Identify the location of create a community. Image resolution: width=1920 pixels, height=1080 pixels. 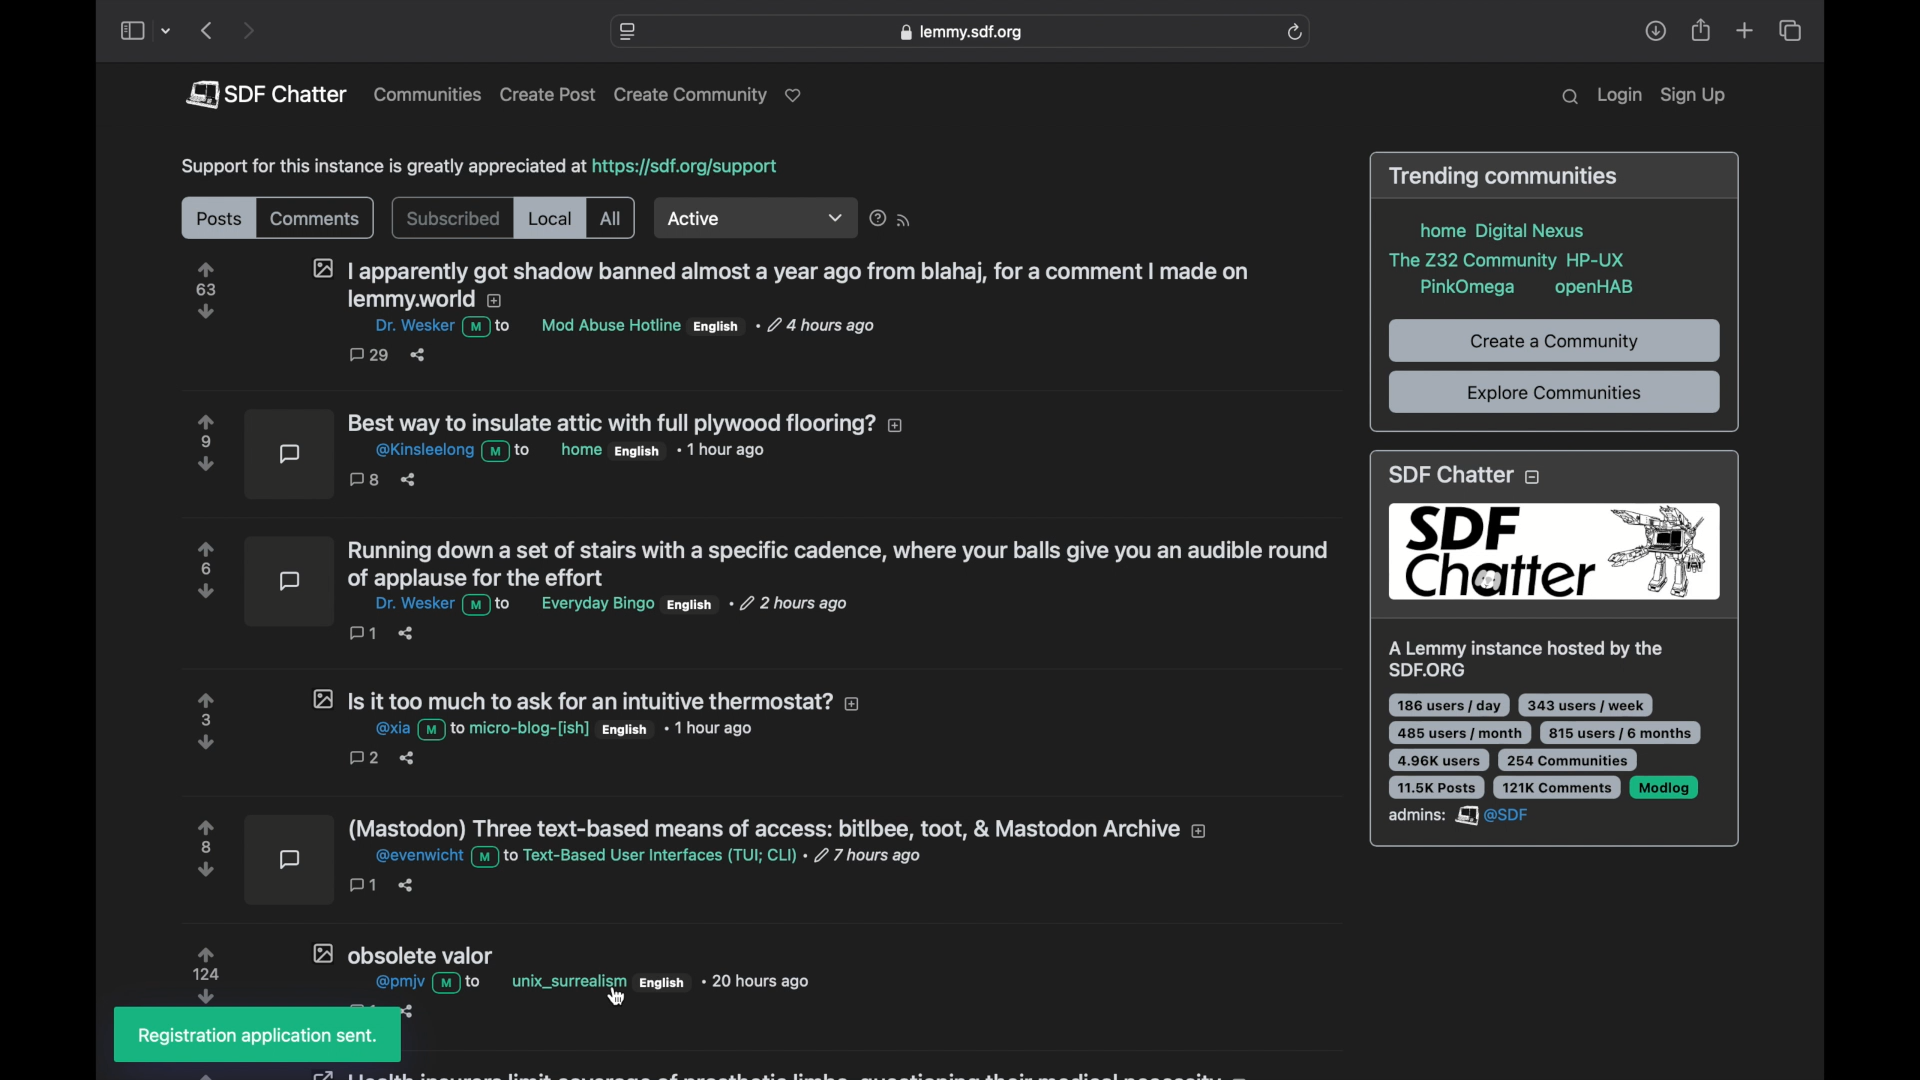
(1554, 343).